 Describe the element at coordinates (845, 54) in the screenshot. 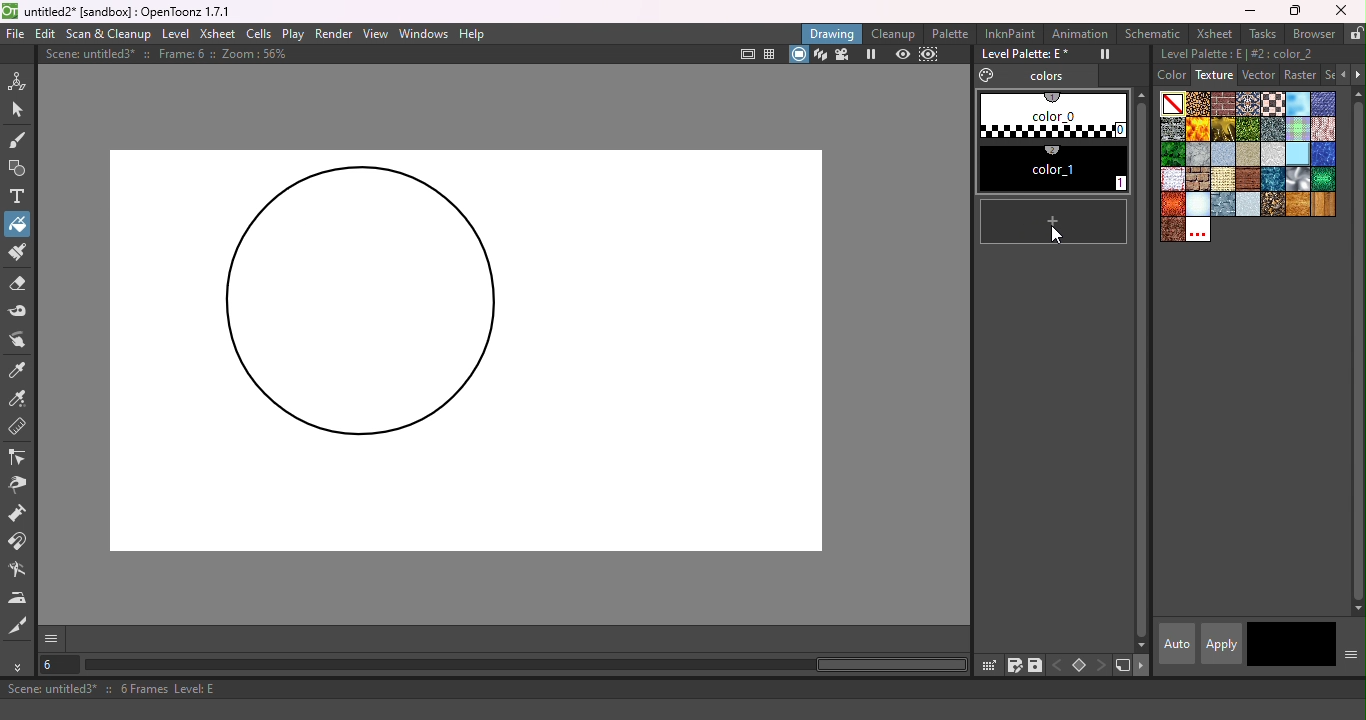

I see `Camera view` at that location.